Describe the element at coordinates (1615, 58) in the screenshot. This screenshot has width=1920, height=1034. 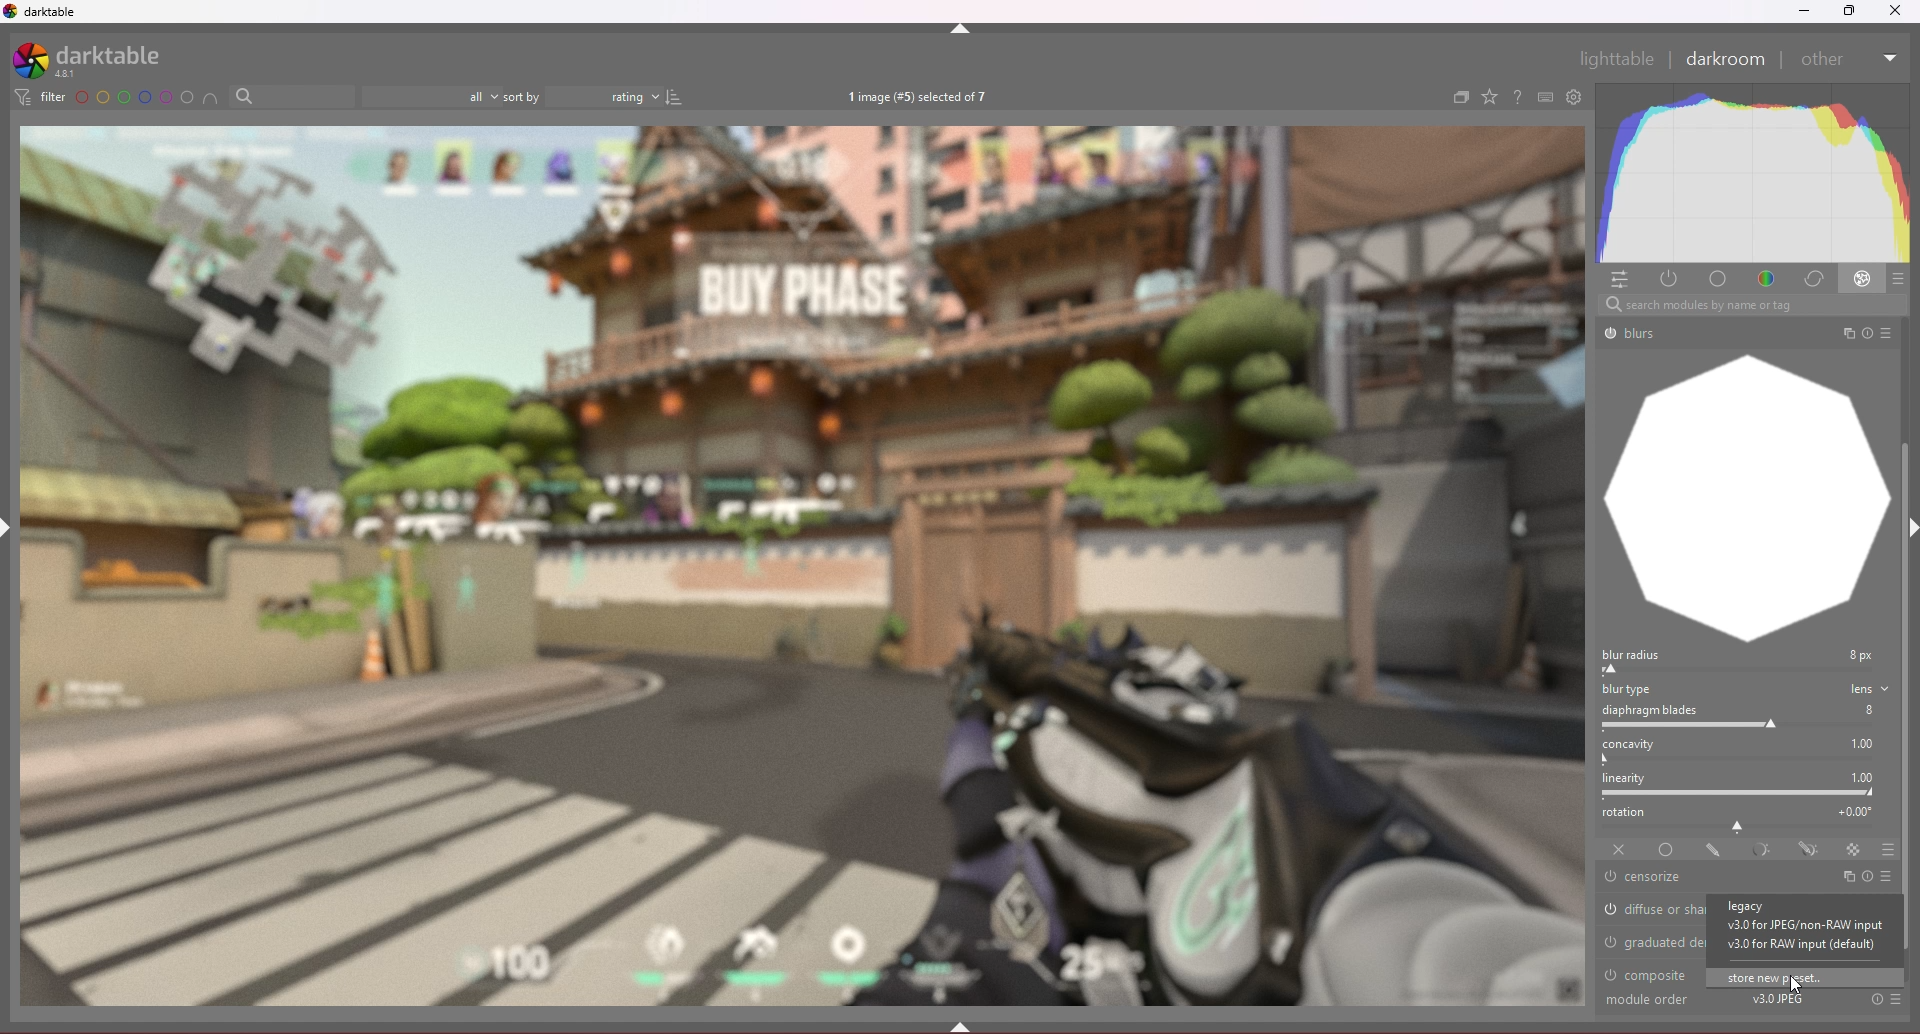
I see `` at that location.